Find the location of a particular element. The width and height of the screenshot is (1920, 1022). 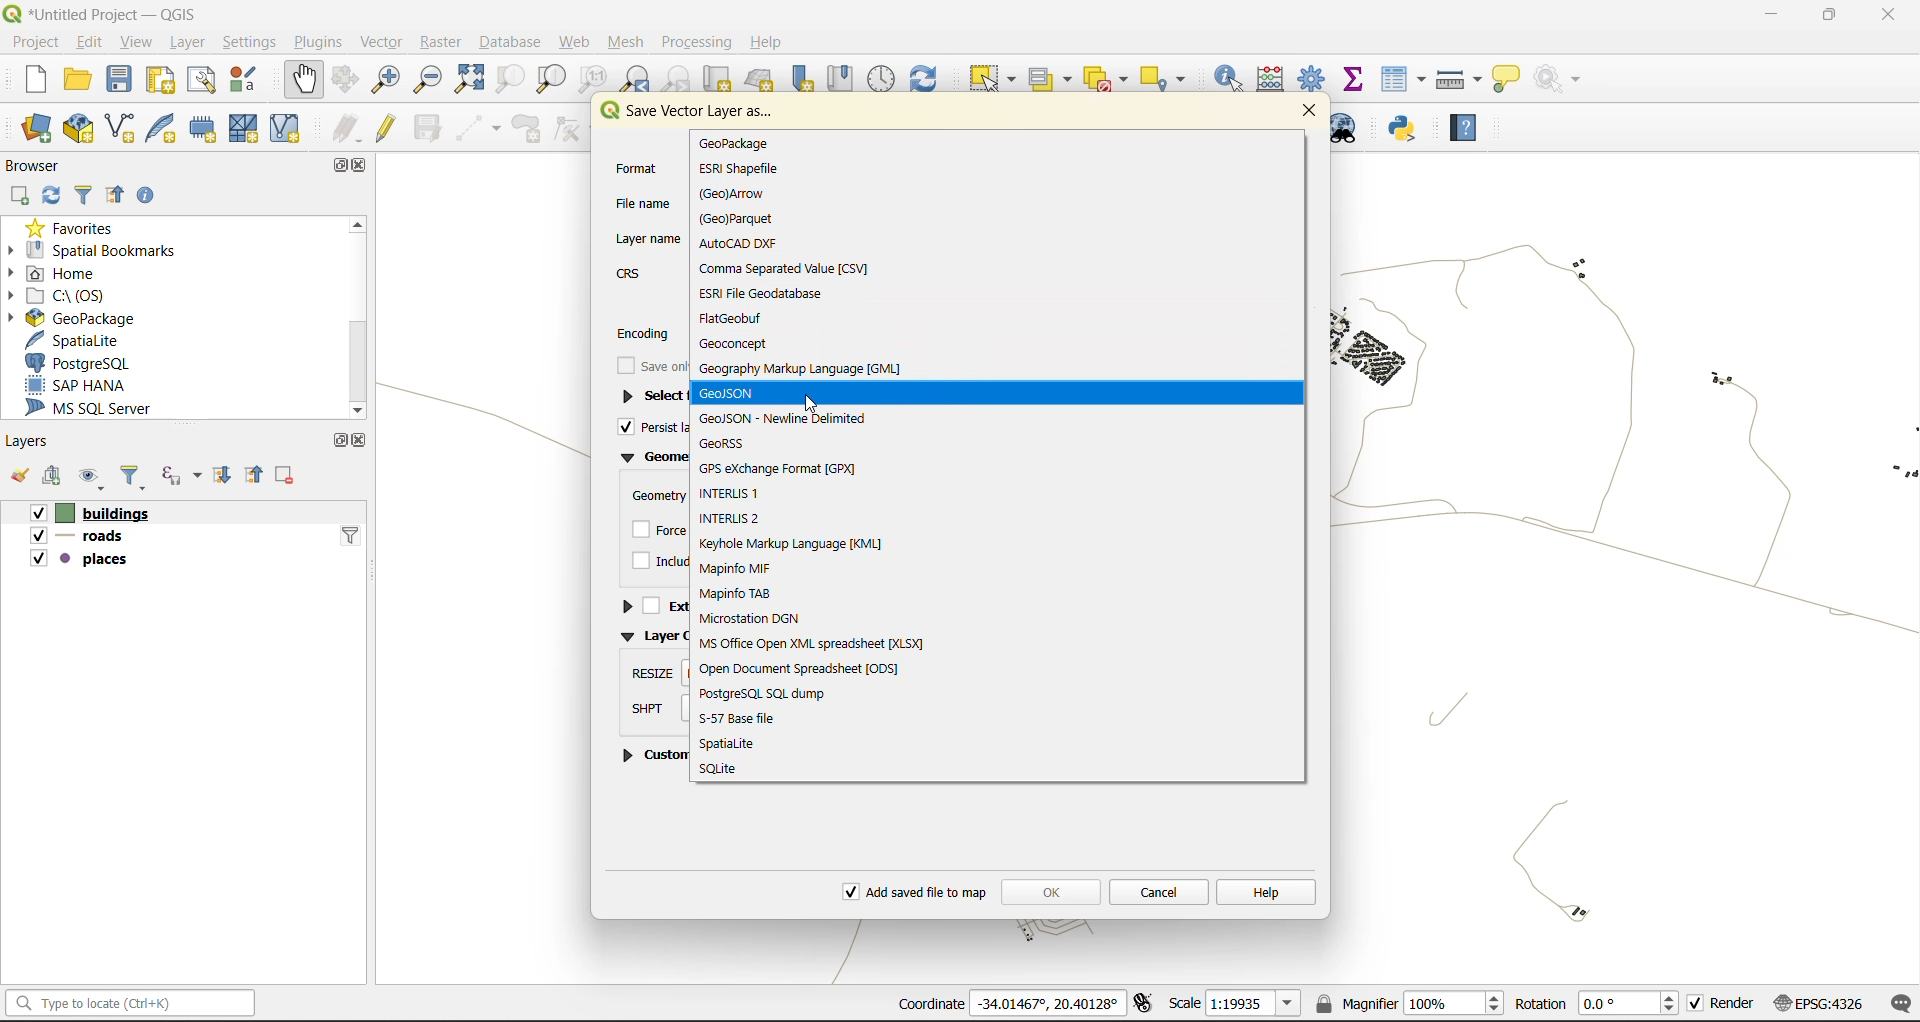

Layer name is located at coordinates (648, 235).